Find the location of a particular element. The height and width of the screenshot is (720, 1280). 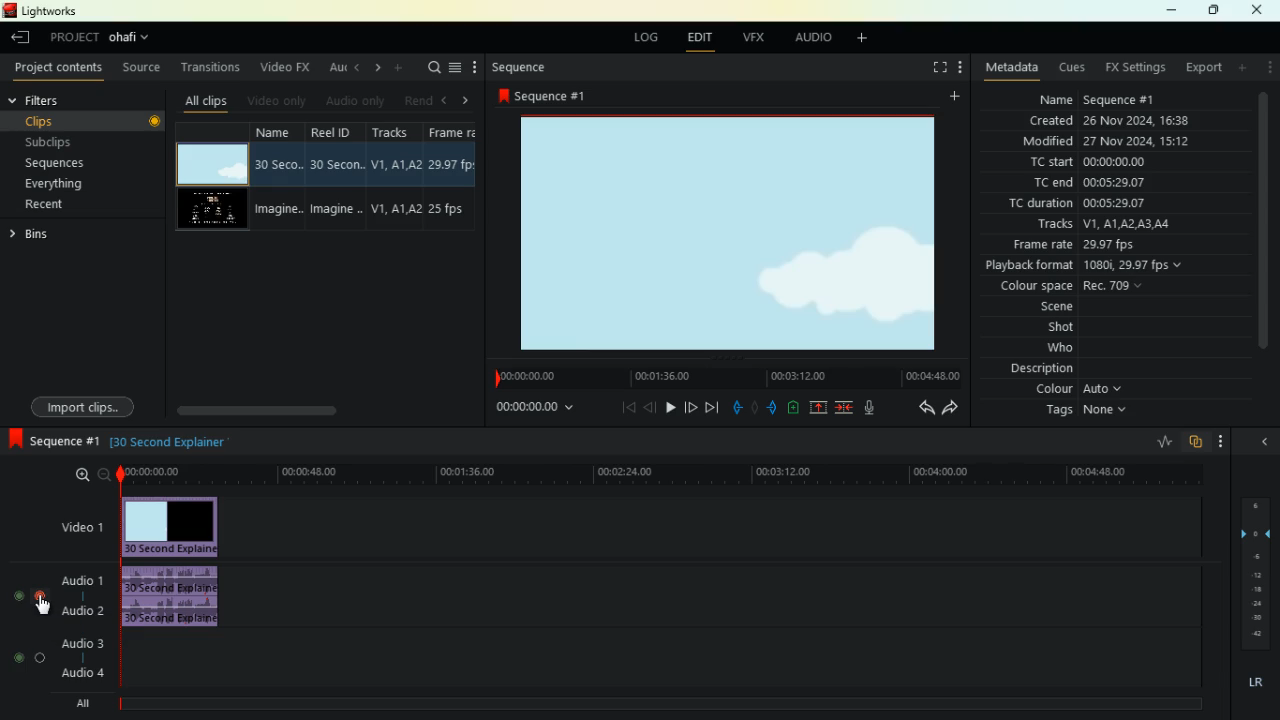

metadata is located at coordinates (1012, 67).